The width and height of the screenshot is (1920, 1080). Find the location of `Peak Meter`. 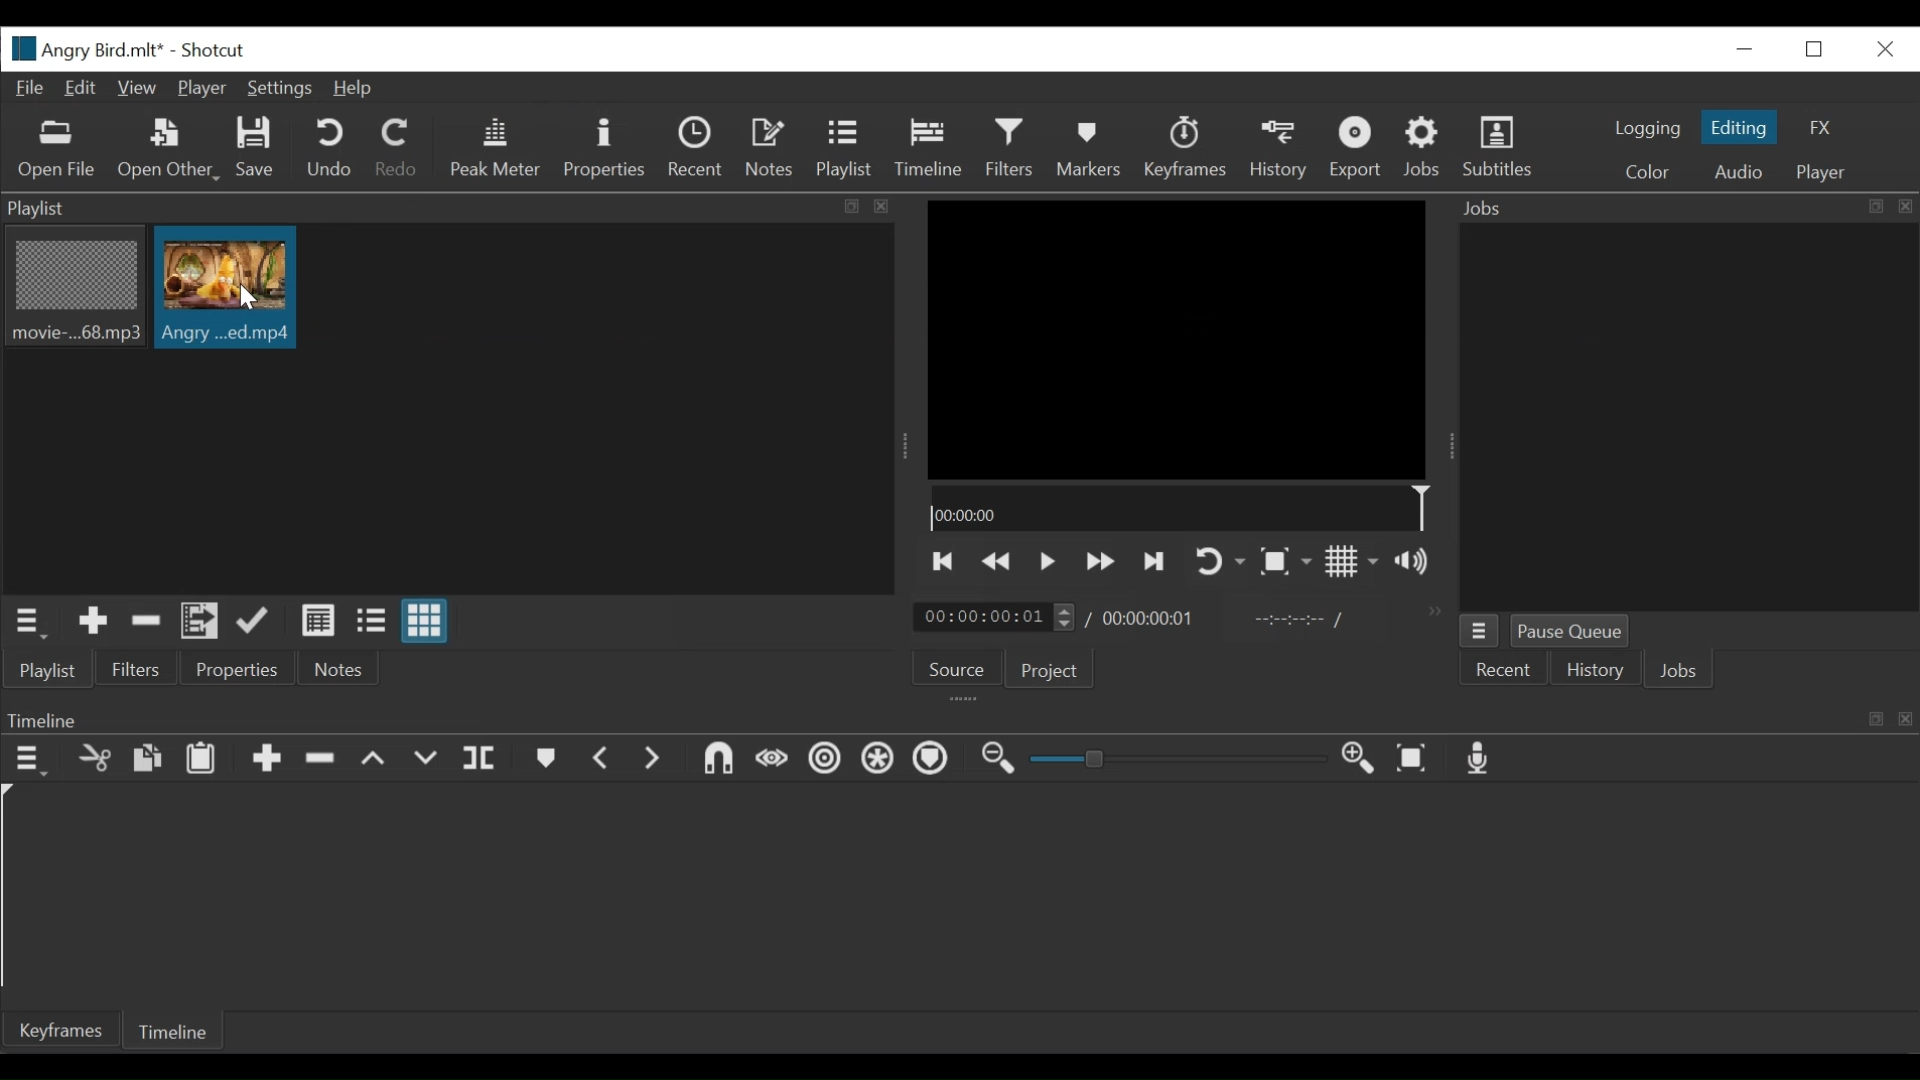

Peak Meter is located at coordinates (496, 148).